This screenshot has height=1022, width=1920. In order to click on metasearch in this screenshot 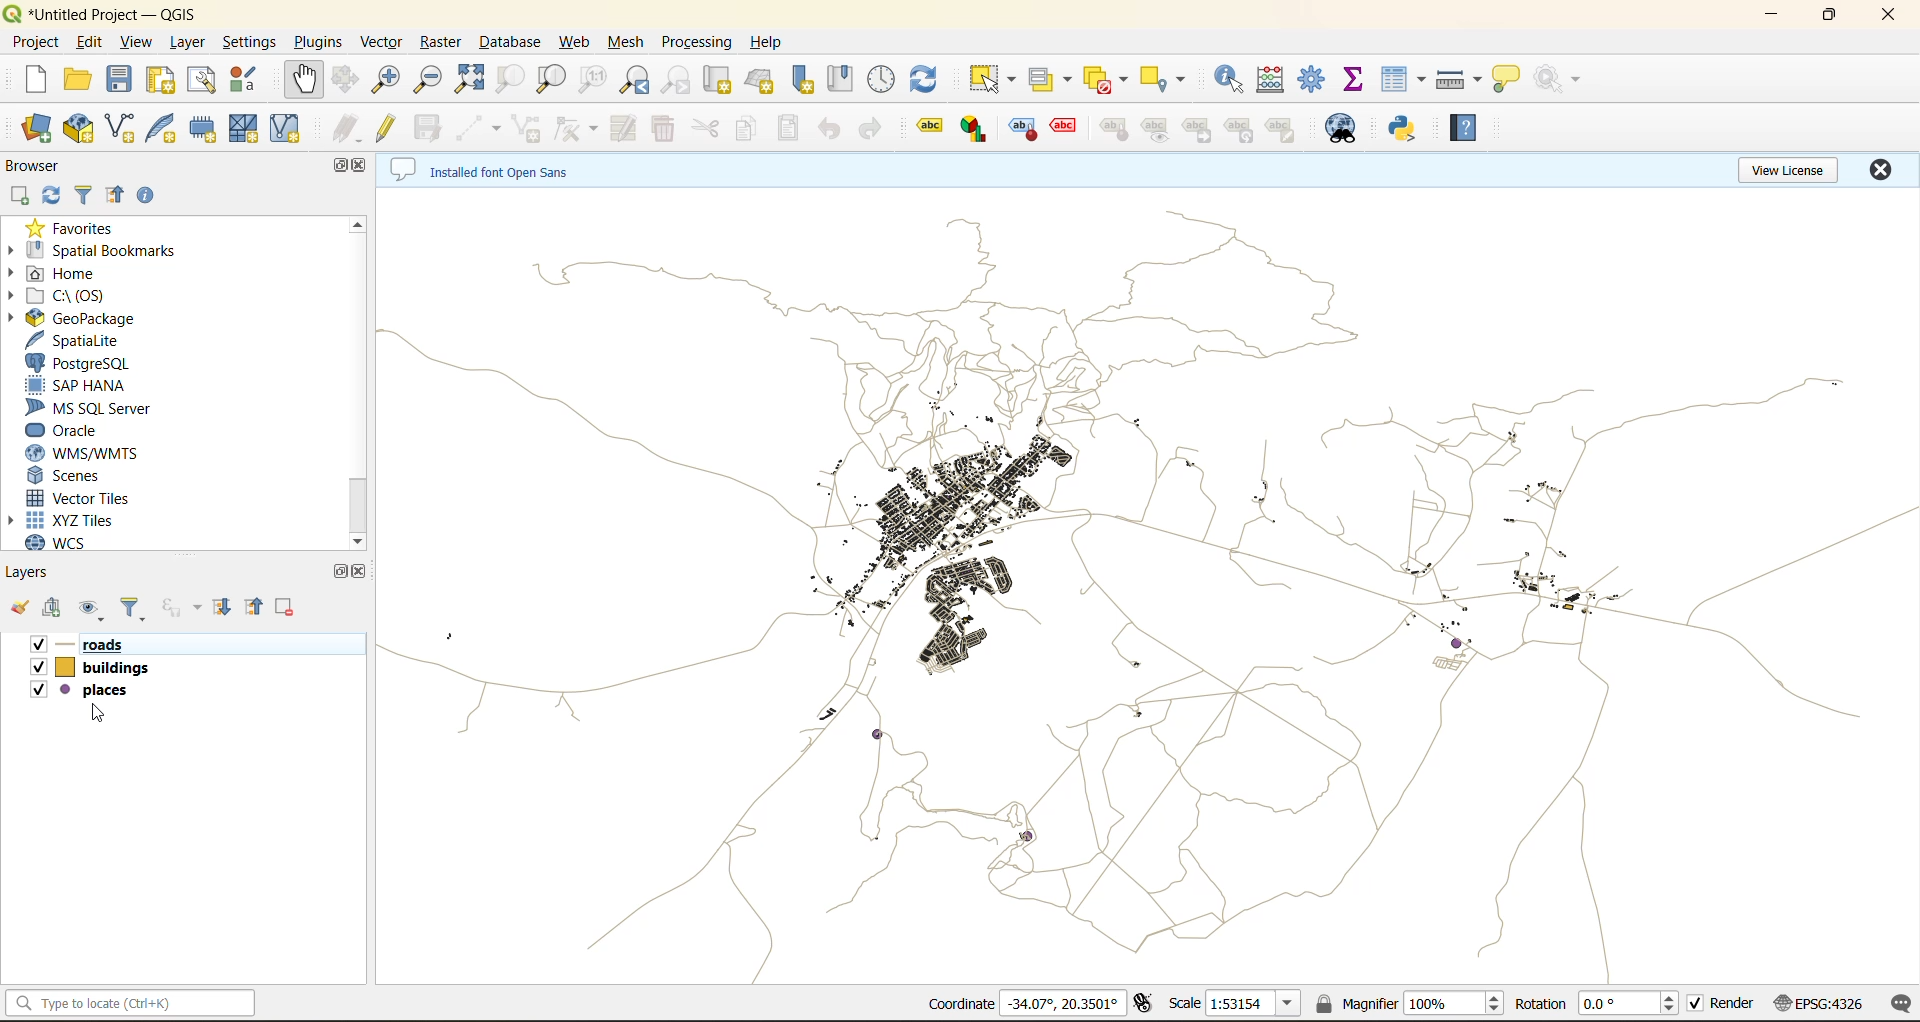, I will do `click(1344, 129)`.